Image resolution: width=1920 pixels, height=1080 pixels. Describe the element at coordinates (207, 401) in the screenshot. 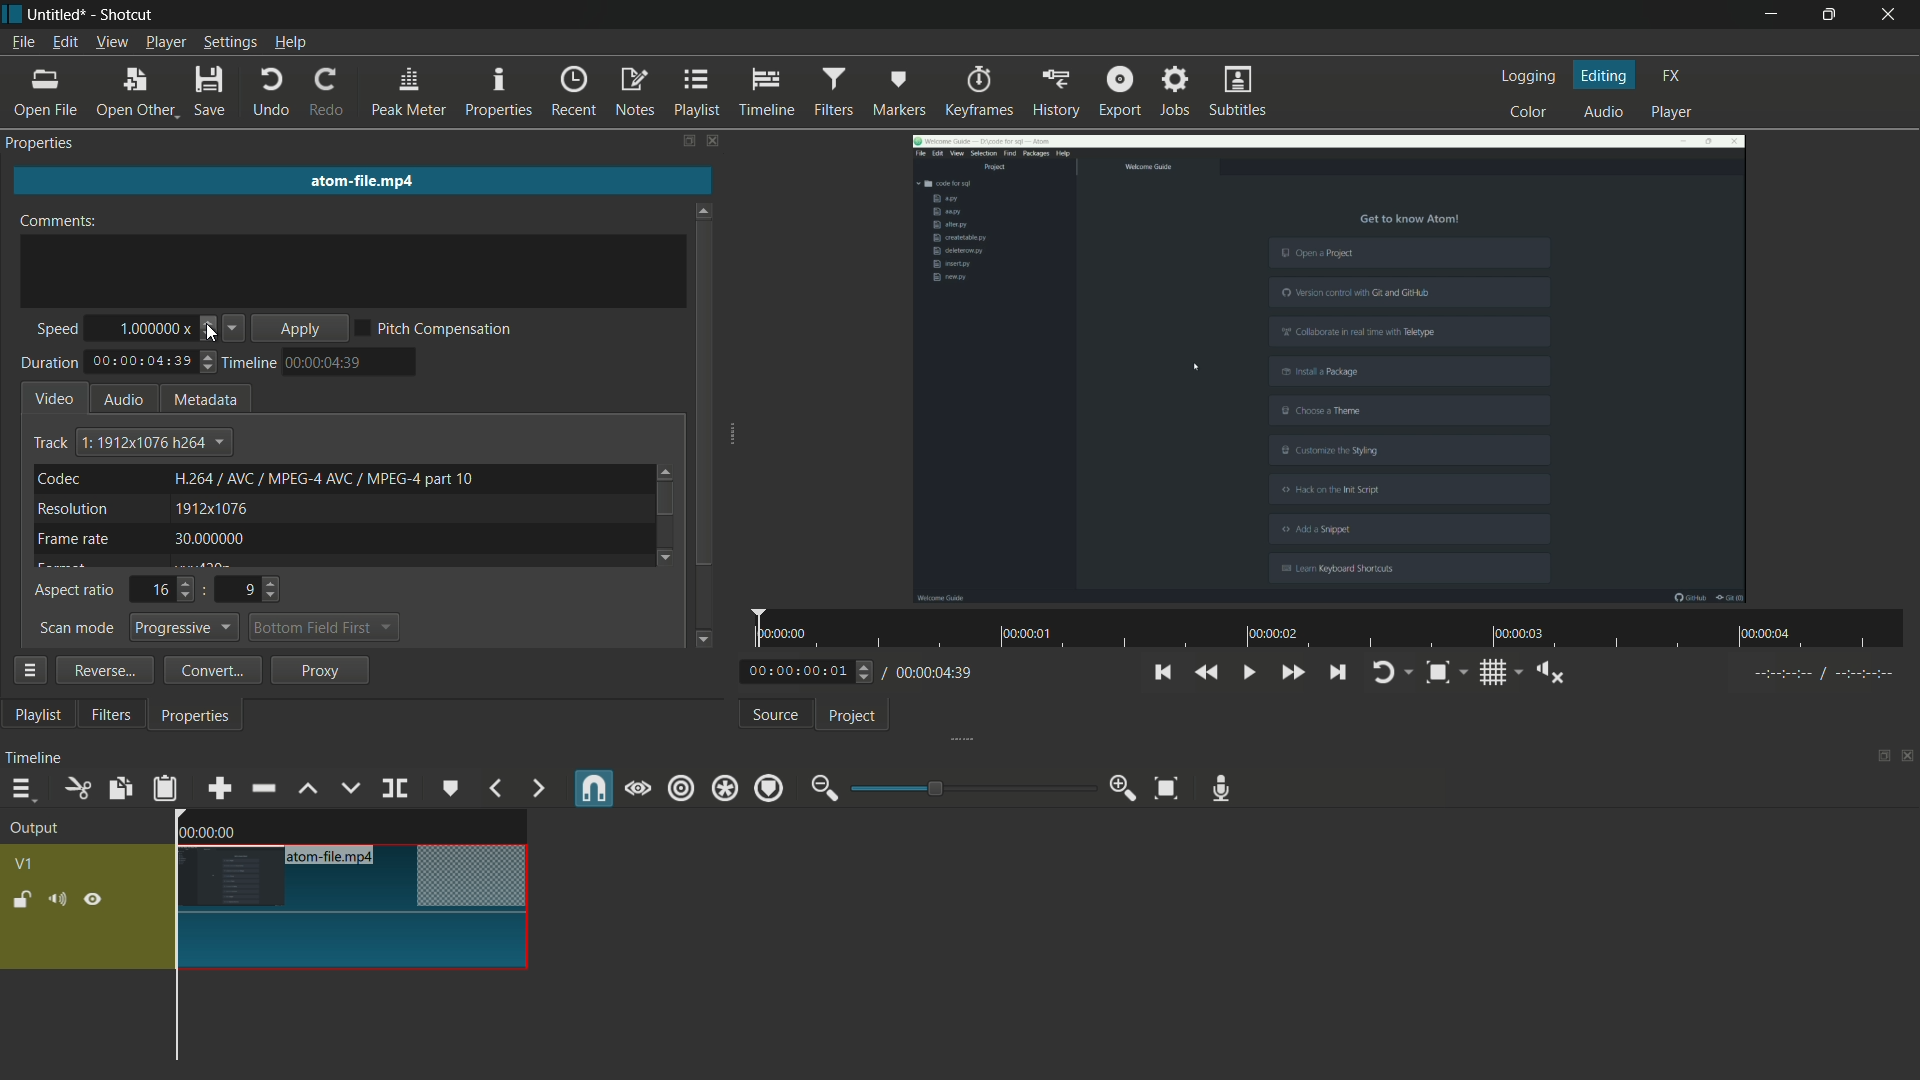

I see `metadata` at that location.